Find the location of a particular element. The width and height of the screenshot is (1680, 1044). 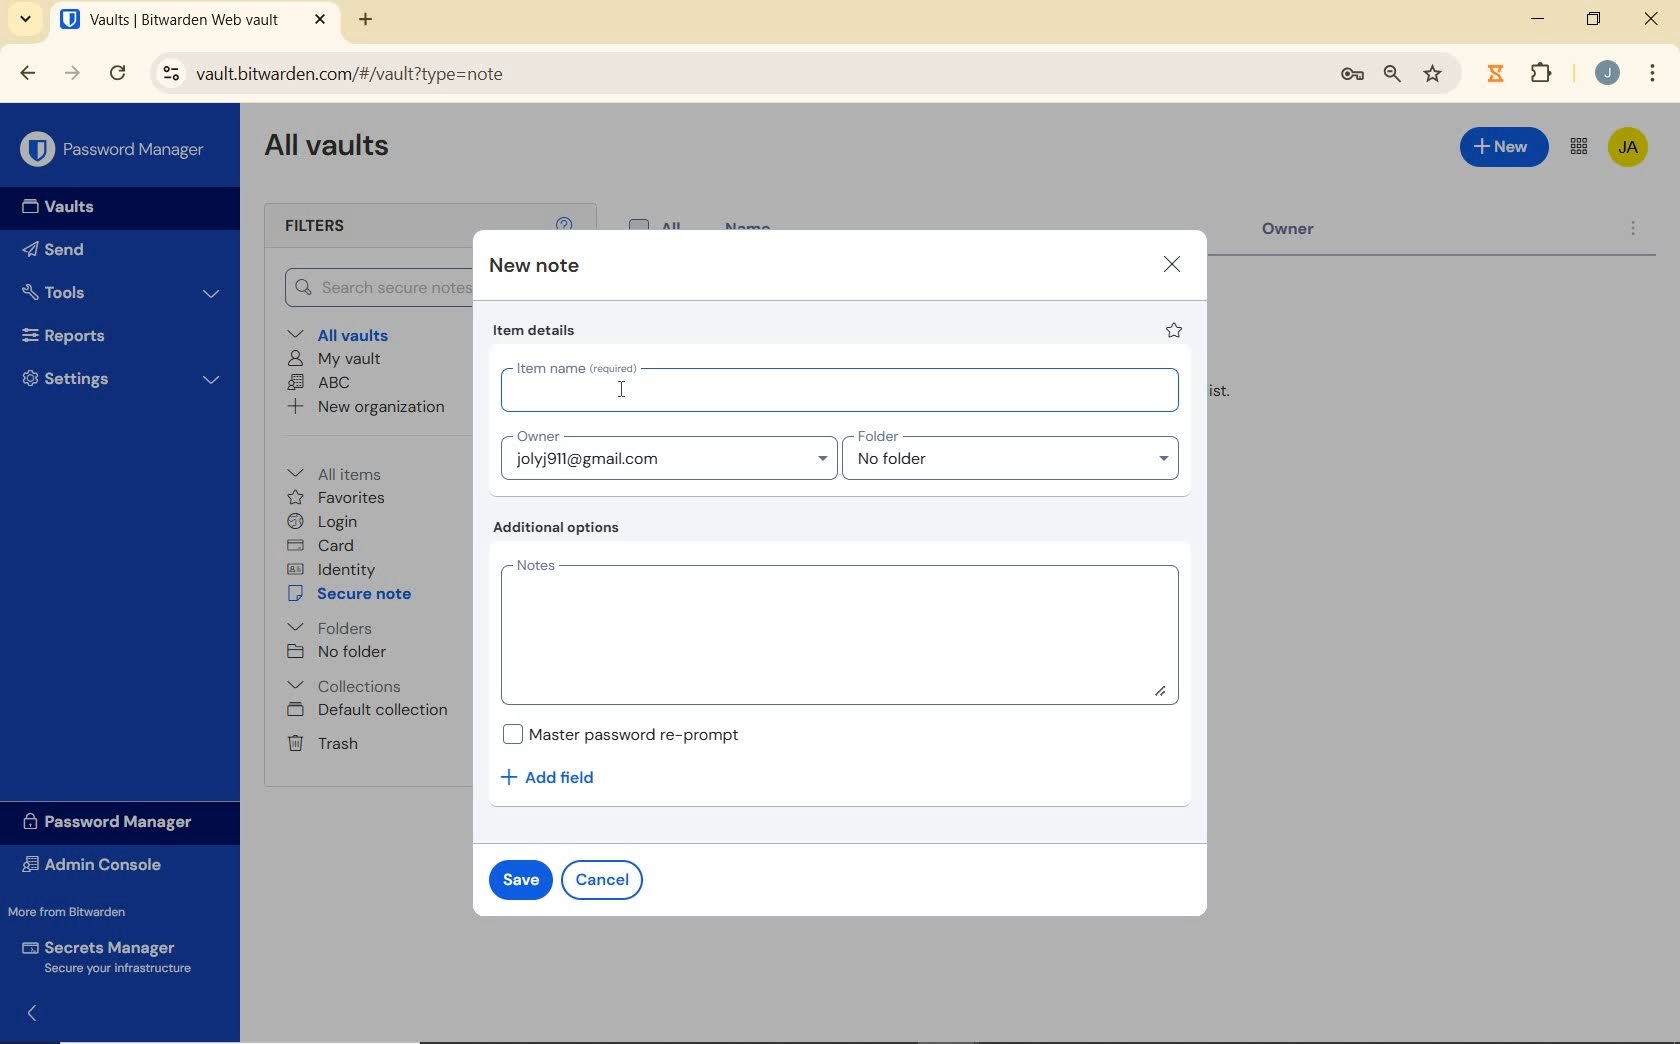

Owner is located at coordinates (1305, 234).